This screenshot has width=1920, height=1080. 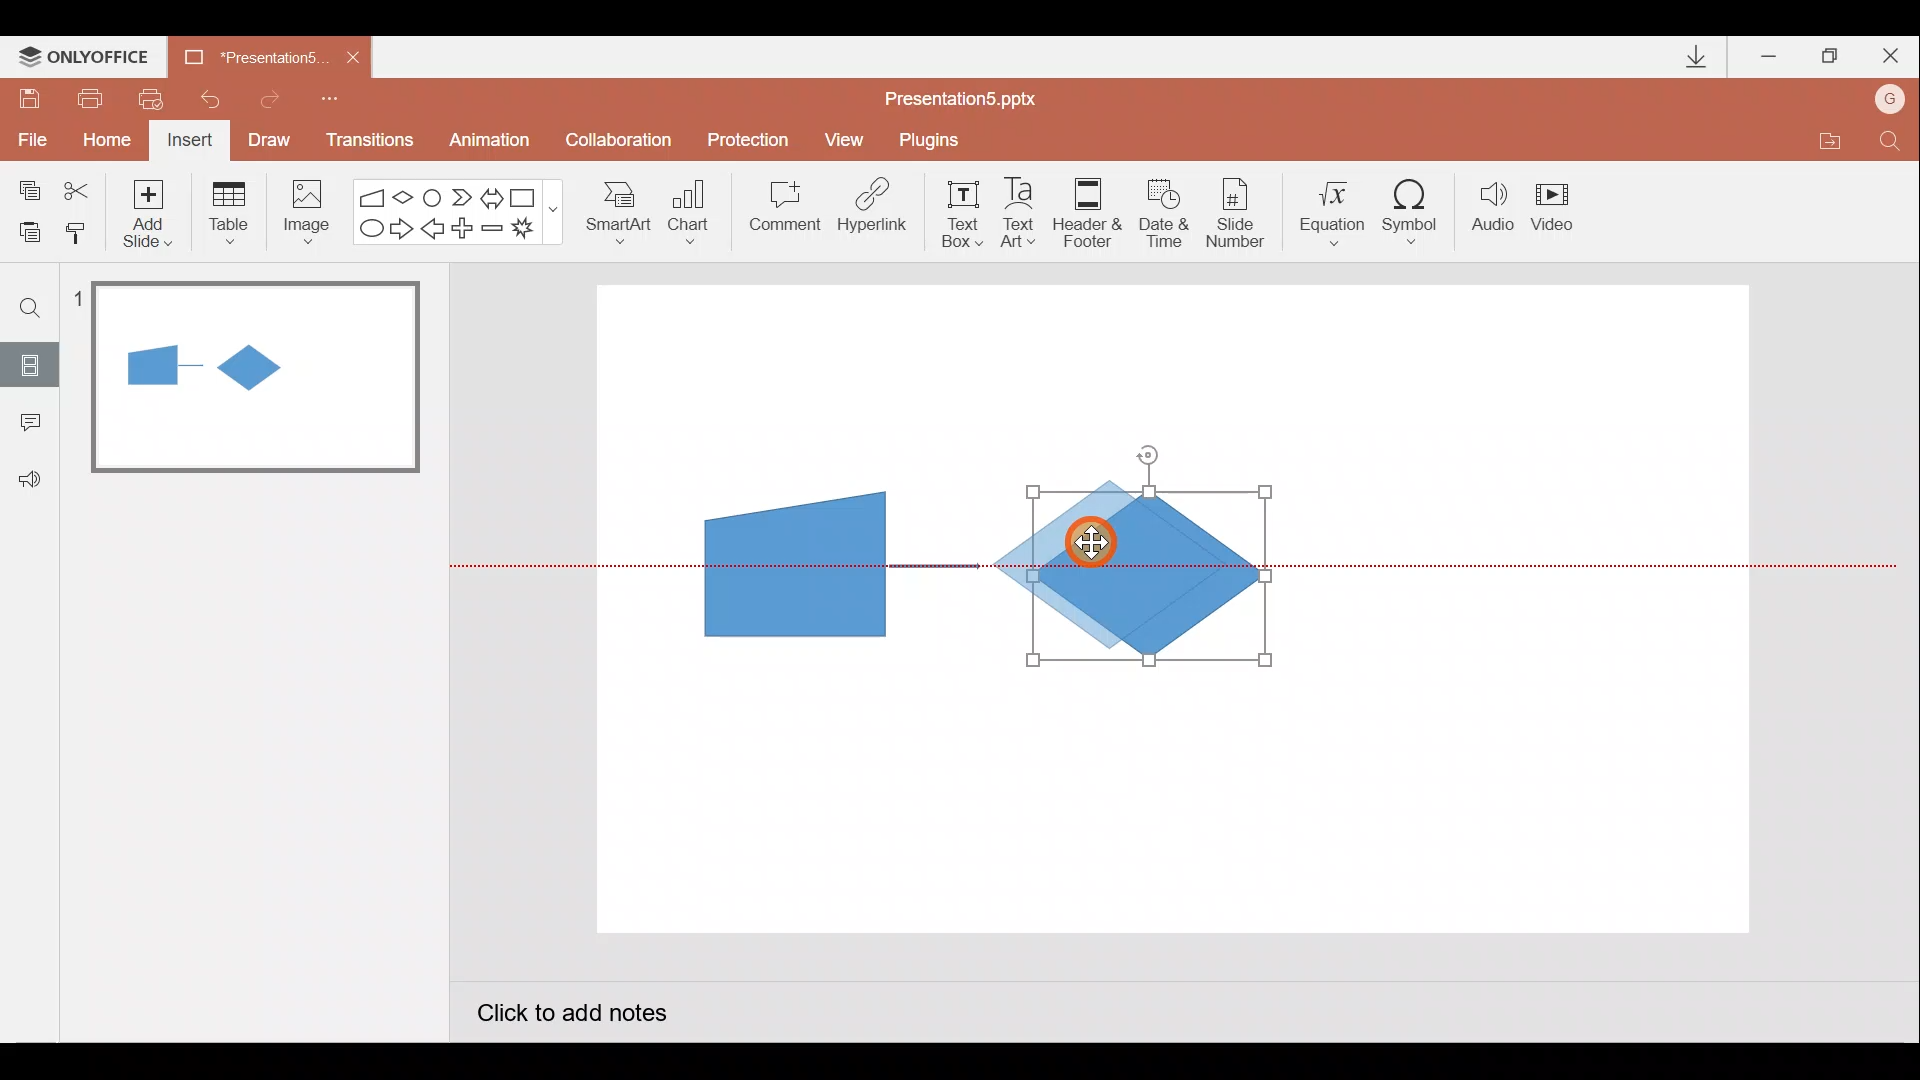 What do you see at coordinates (1560, 209) in the screenshot?
I see `Video` at bounding box center [1560, 209].